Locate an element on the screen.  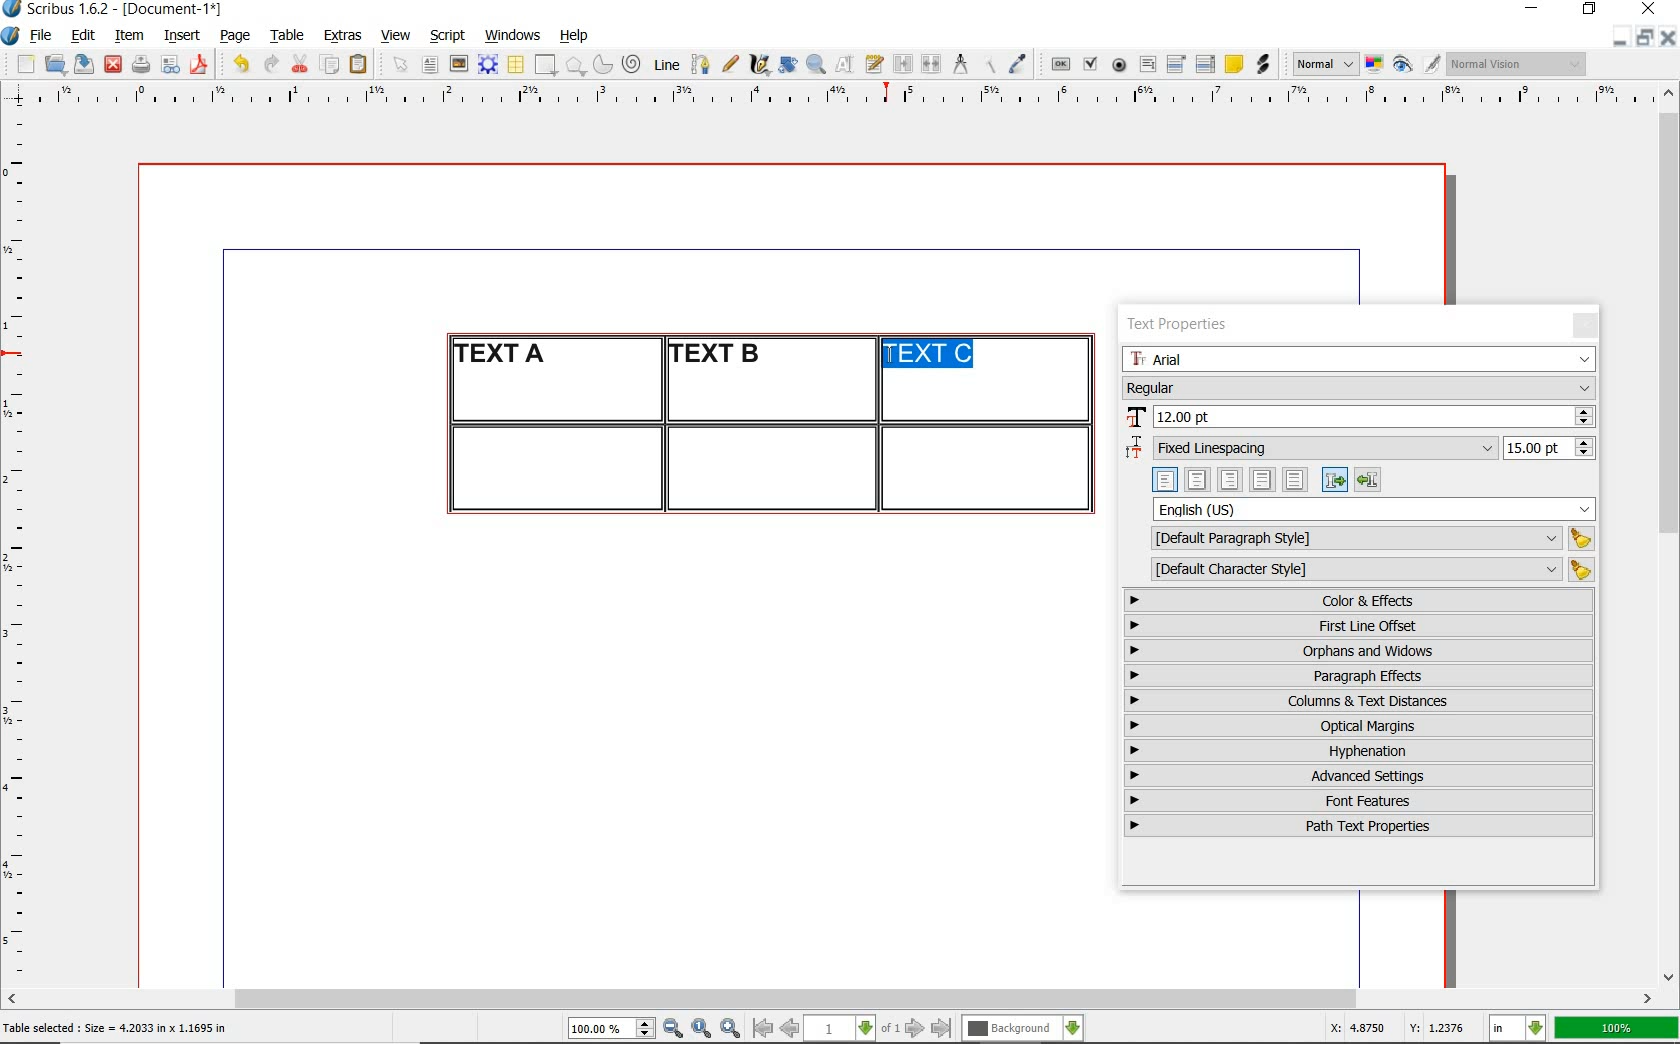
default paragraph style is located at coordinates (1368, 539).